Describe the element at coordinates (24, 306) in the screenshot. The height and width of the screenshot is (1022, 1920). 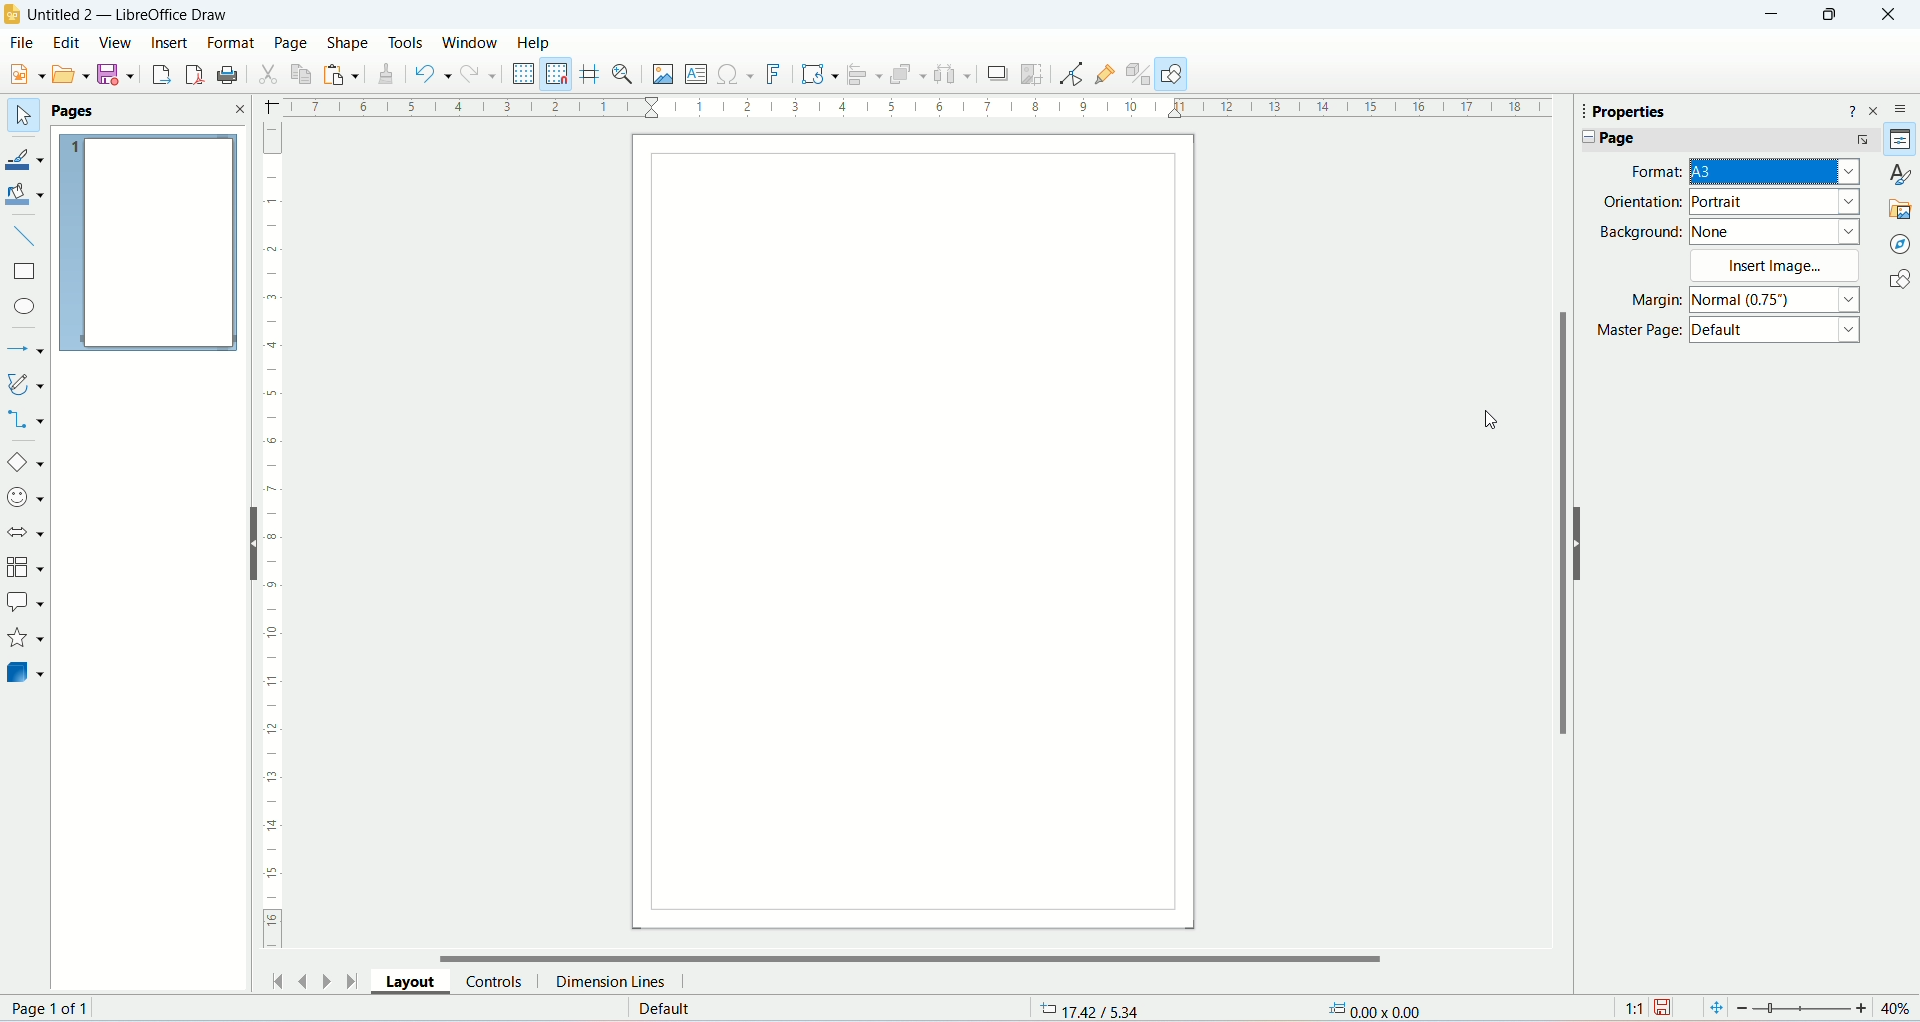
I see `ellipse` at that location.